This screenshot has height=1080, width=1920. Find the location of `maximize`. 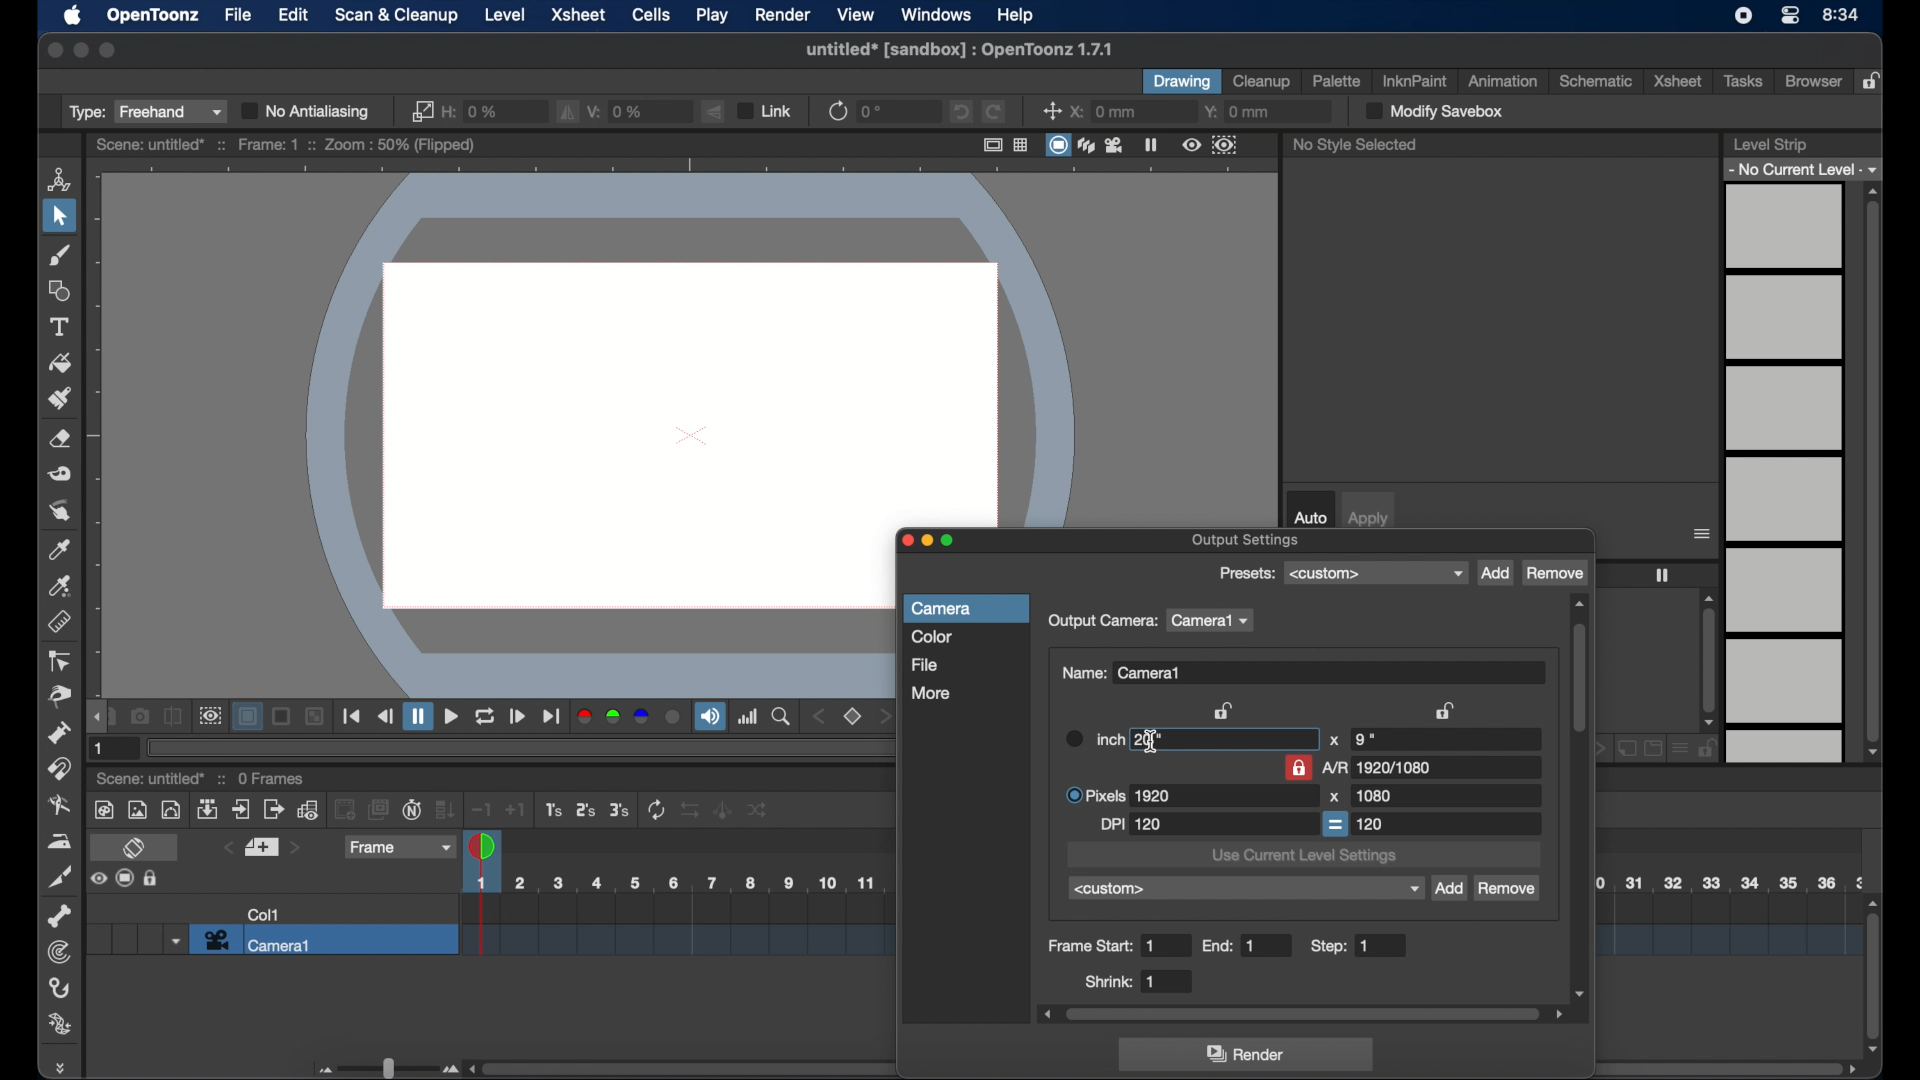

maximize is located at coordinates (108, 50).